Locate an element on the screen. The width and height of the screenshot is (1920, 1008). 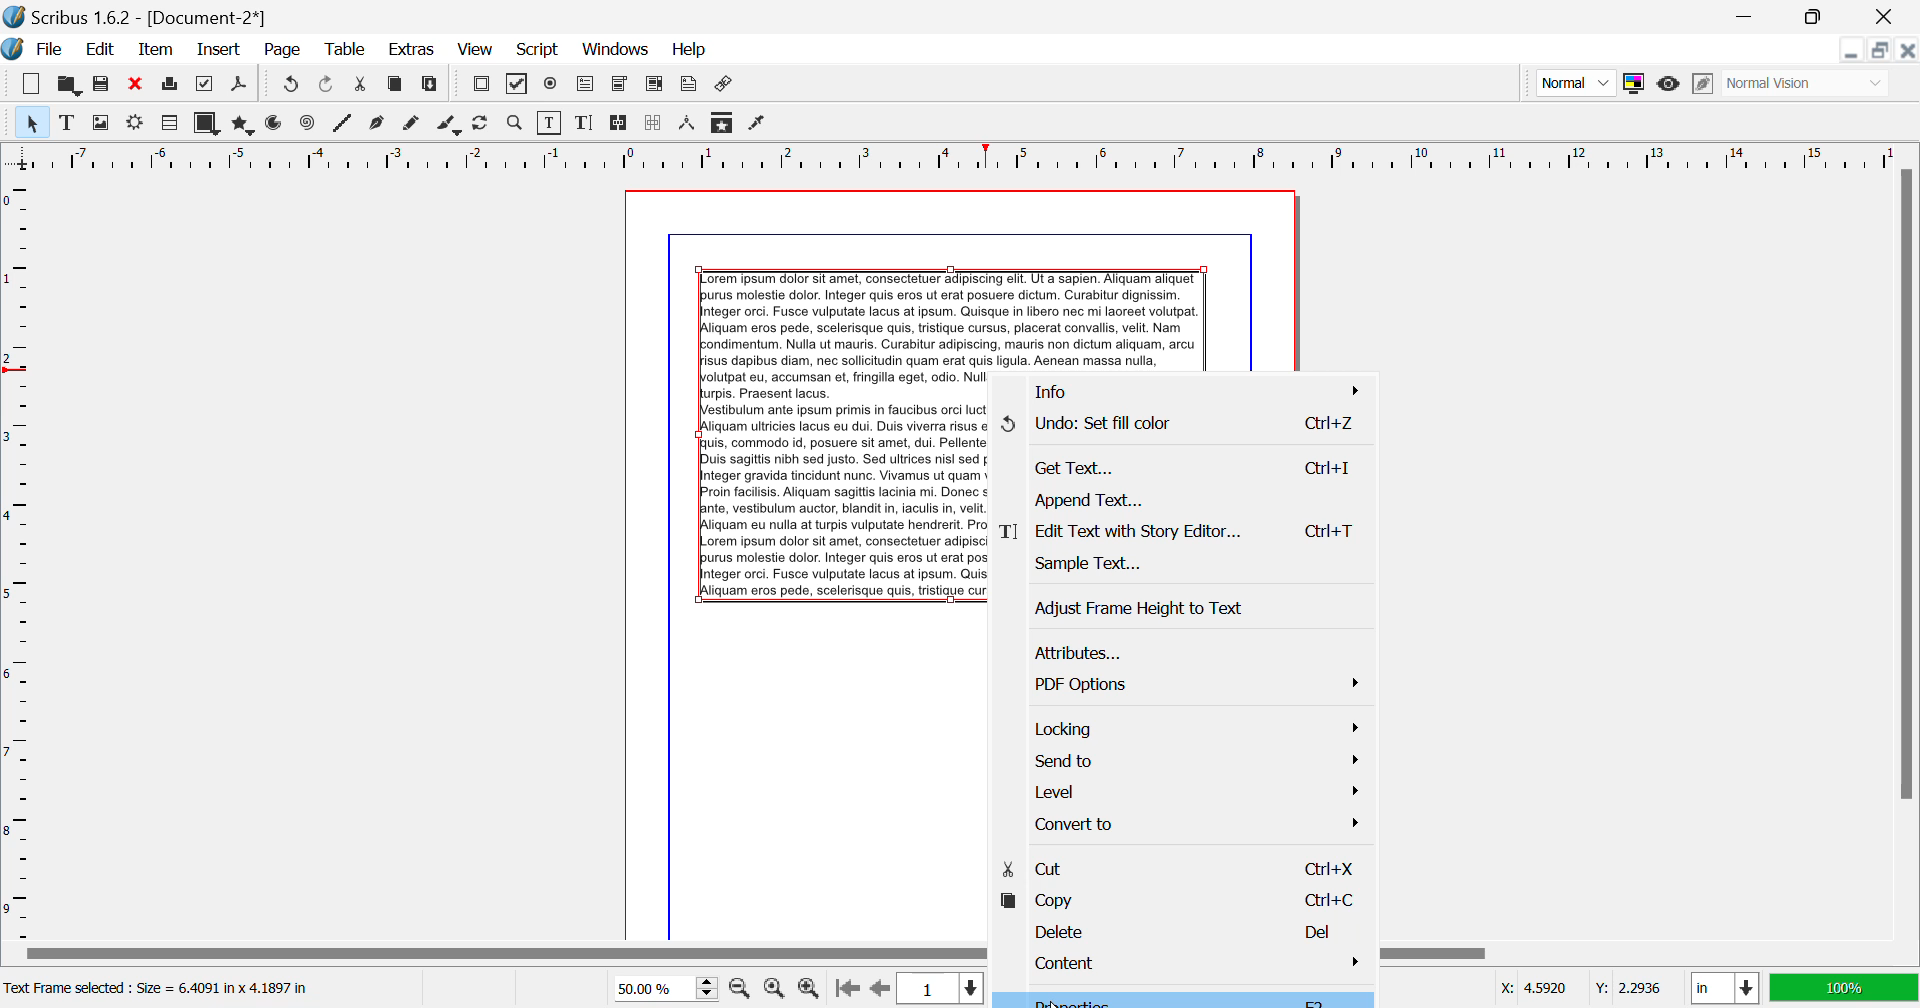
Paste is located at coordinates (432, 87).